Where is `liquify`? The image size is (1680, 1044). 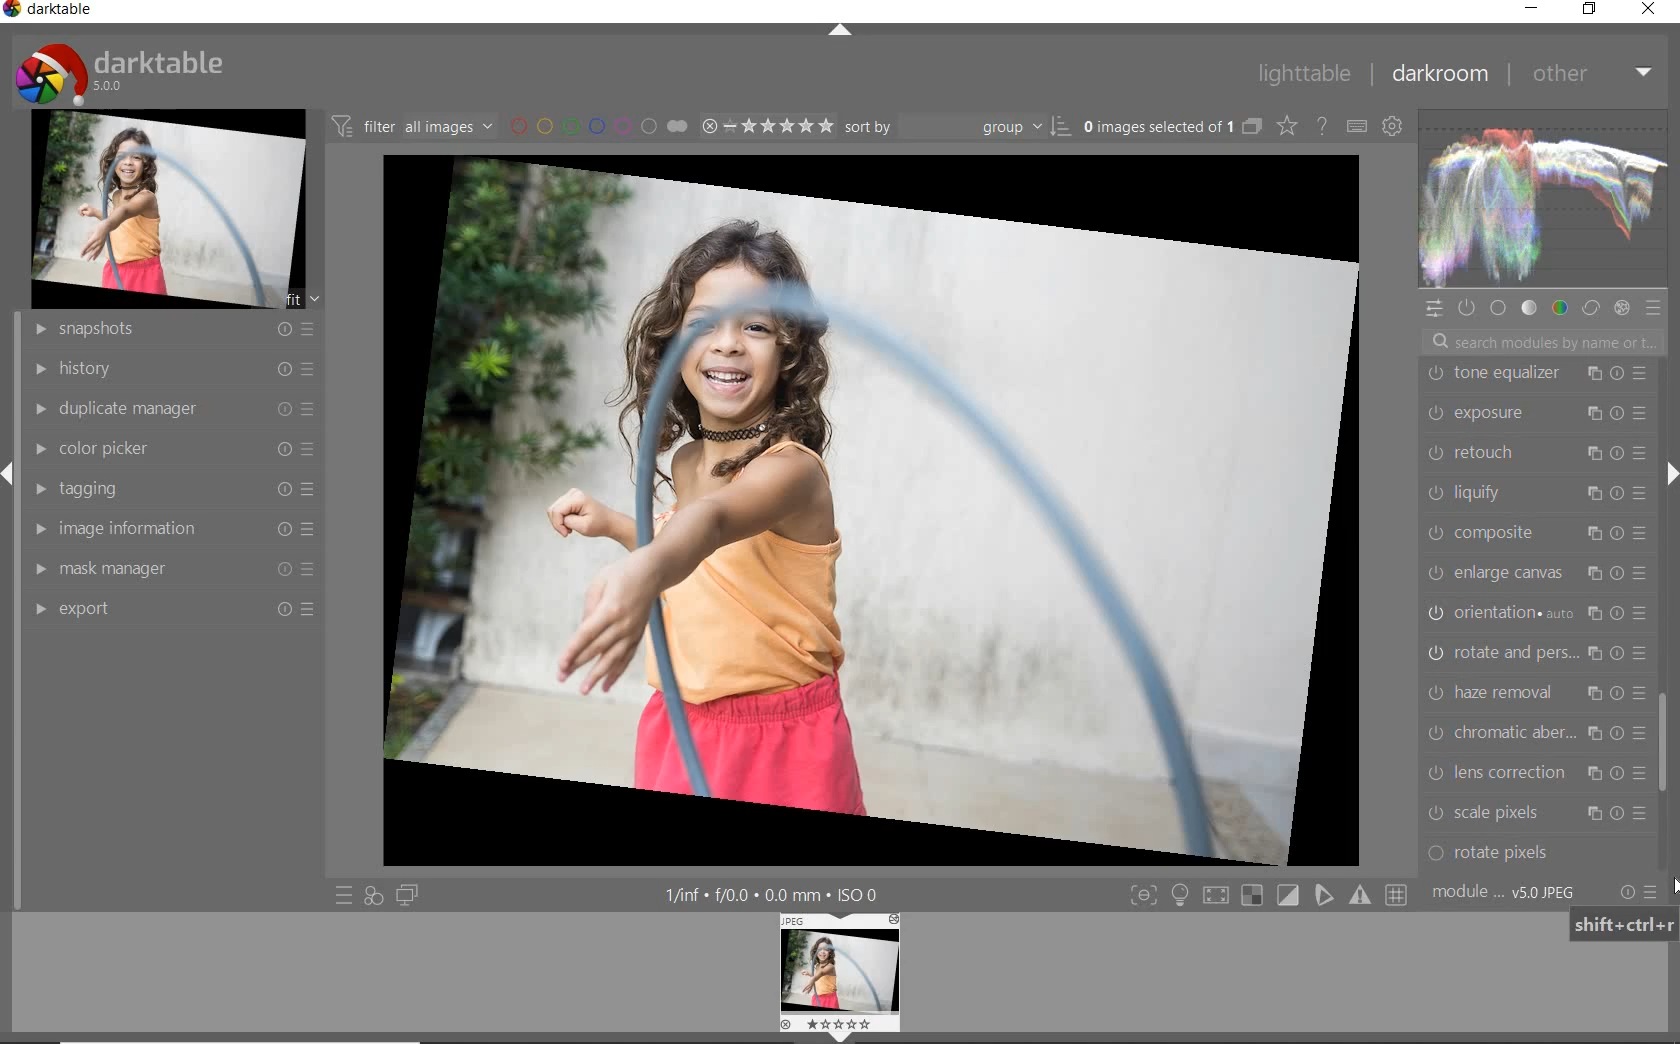 liquify is located at coordinates (1535, 494).